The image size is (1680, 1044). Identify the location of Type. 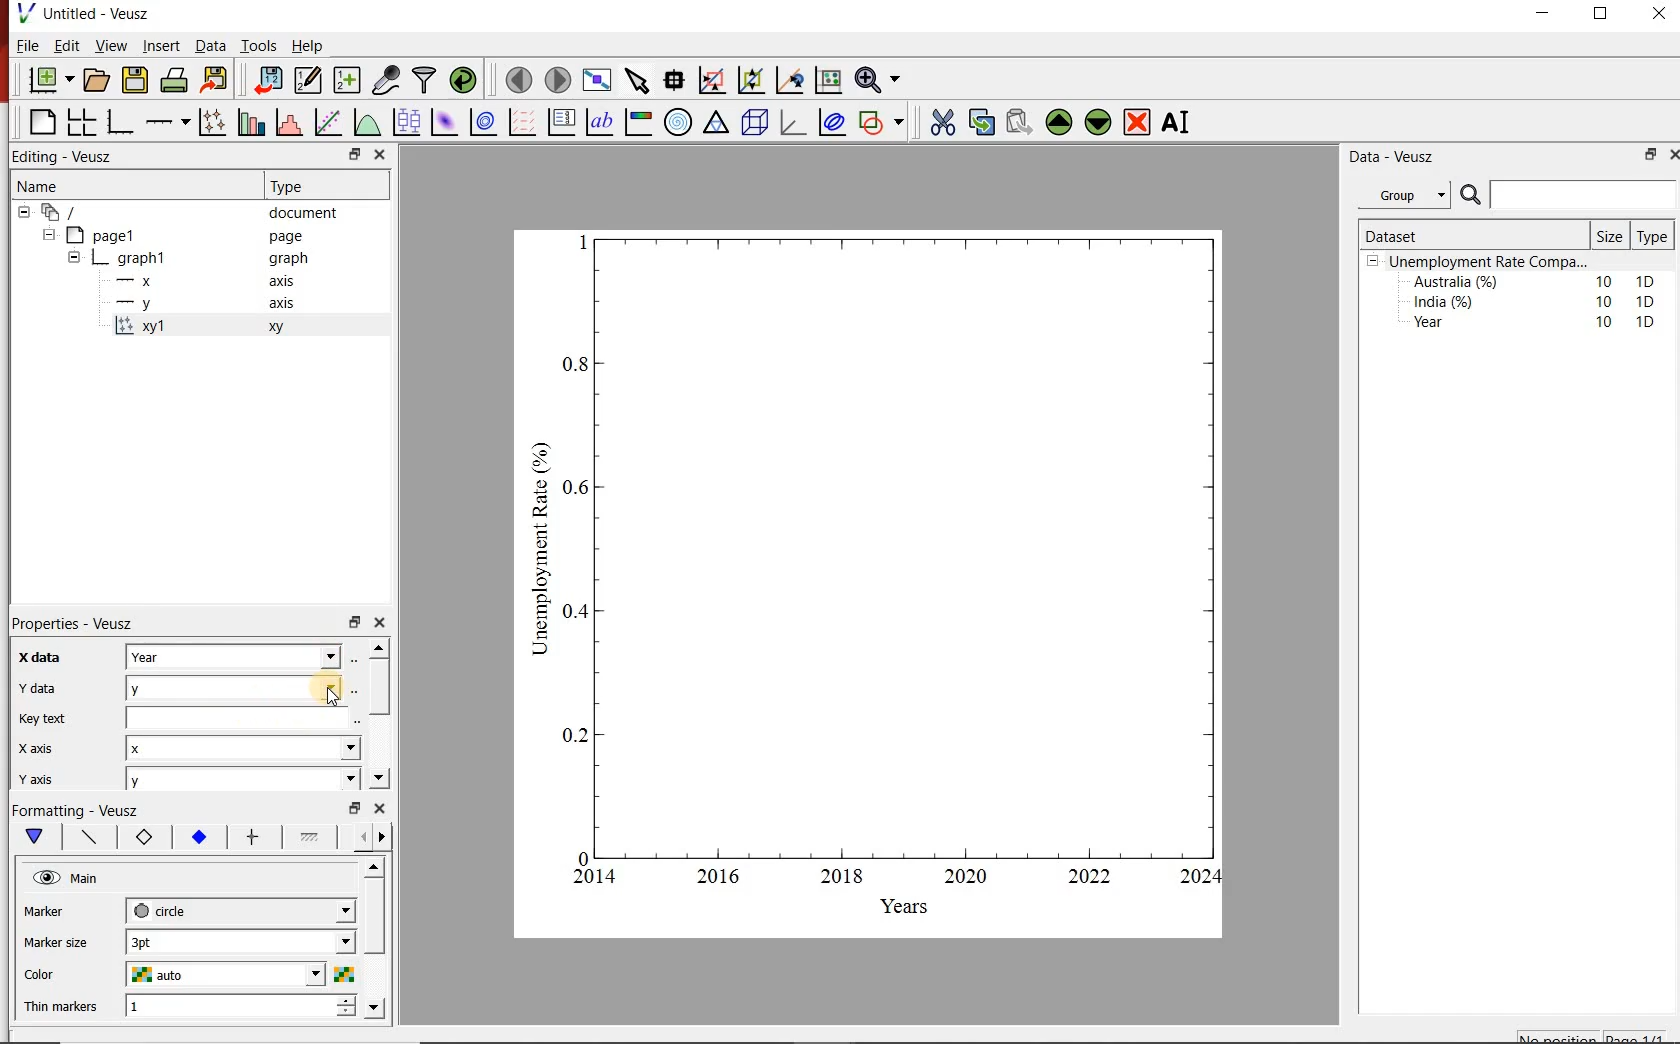
(1651, 237).